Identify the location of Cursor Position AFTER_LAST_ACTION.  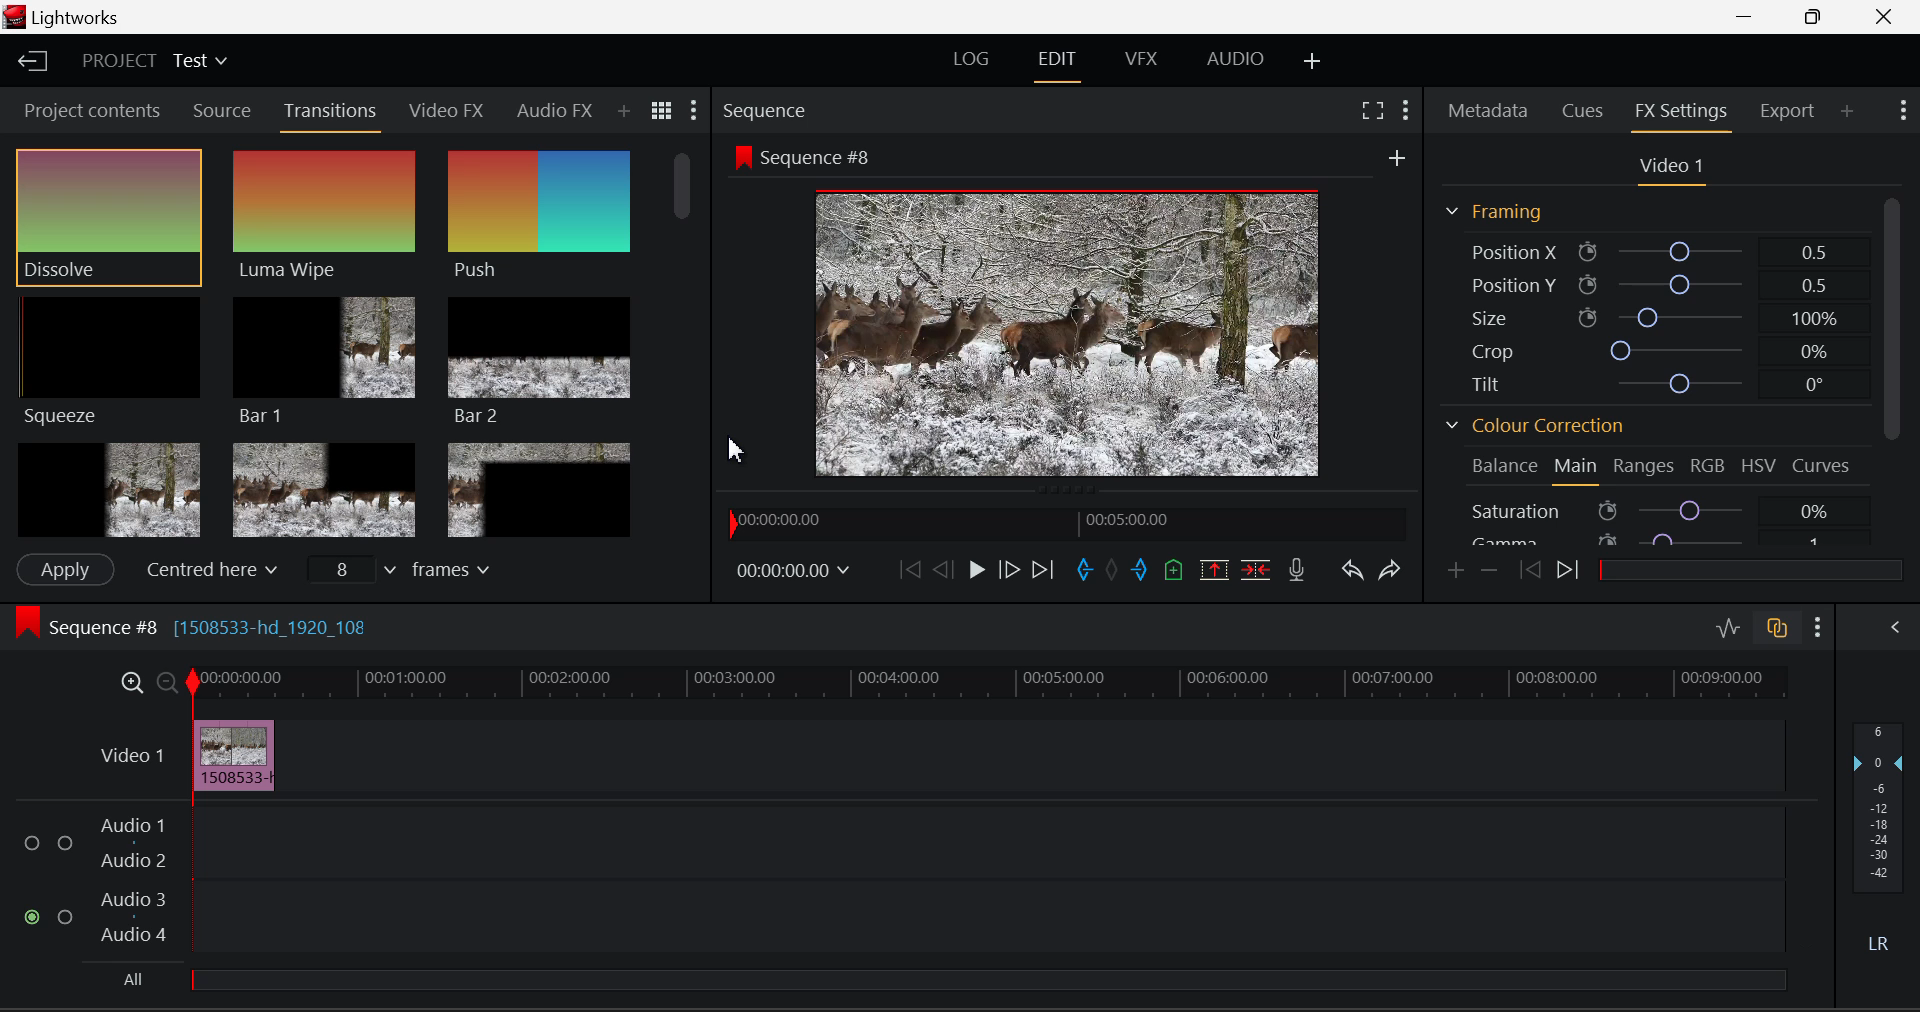
(739, 445).